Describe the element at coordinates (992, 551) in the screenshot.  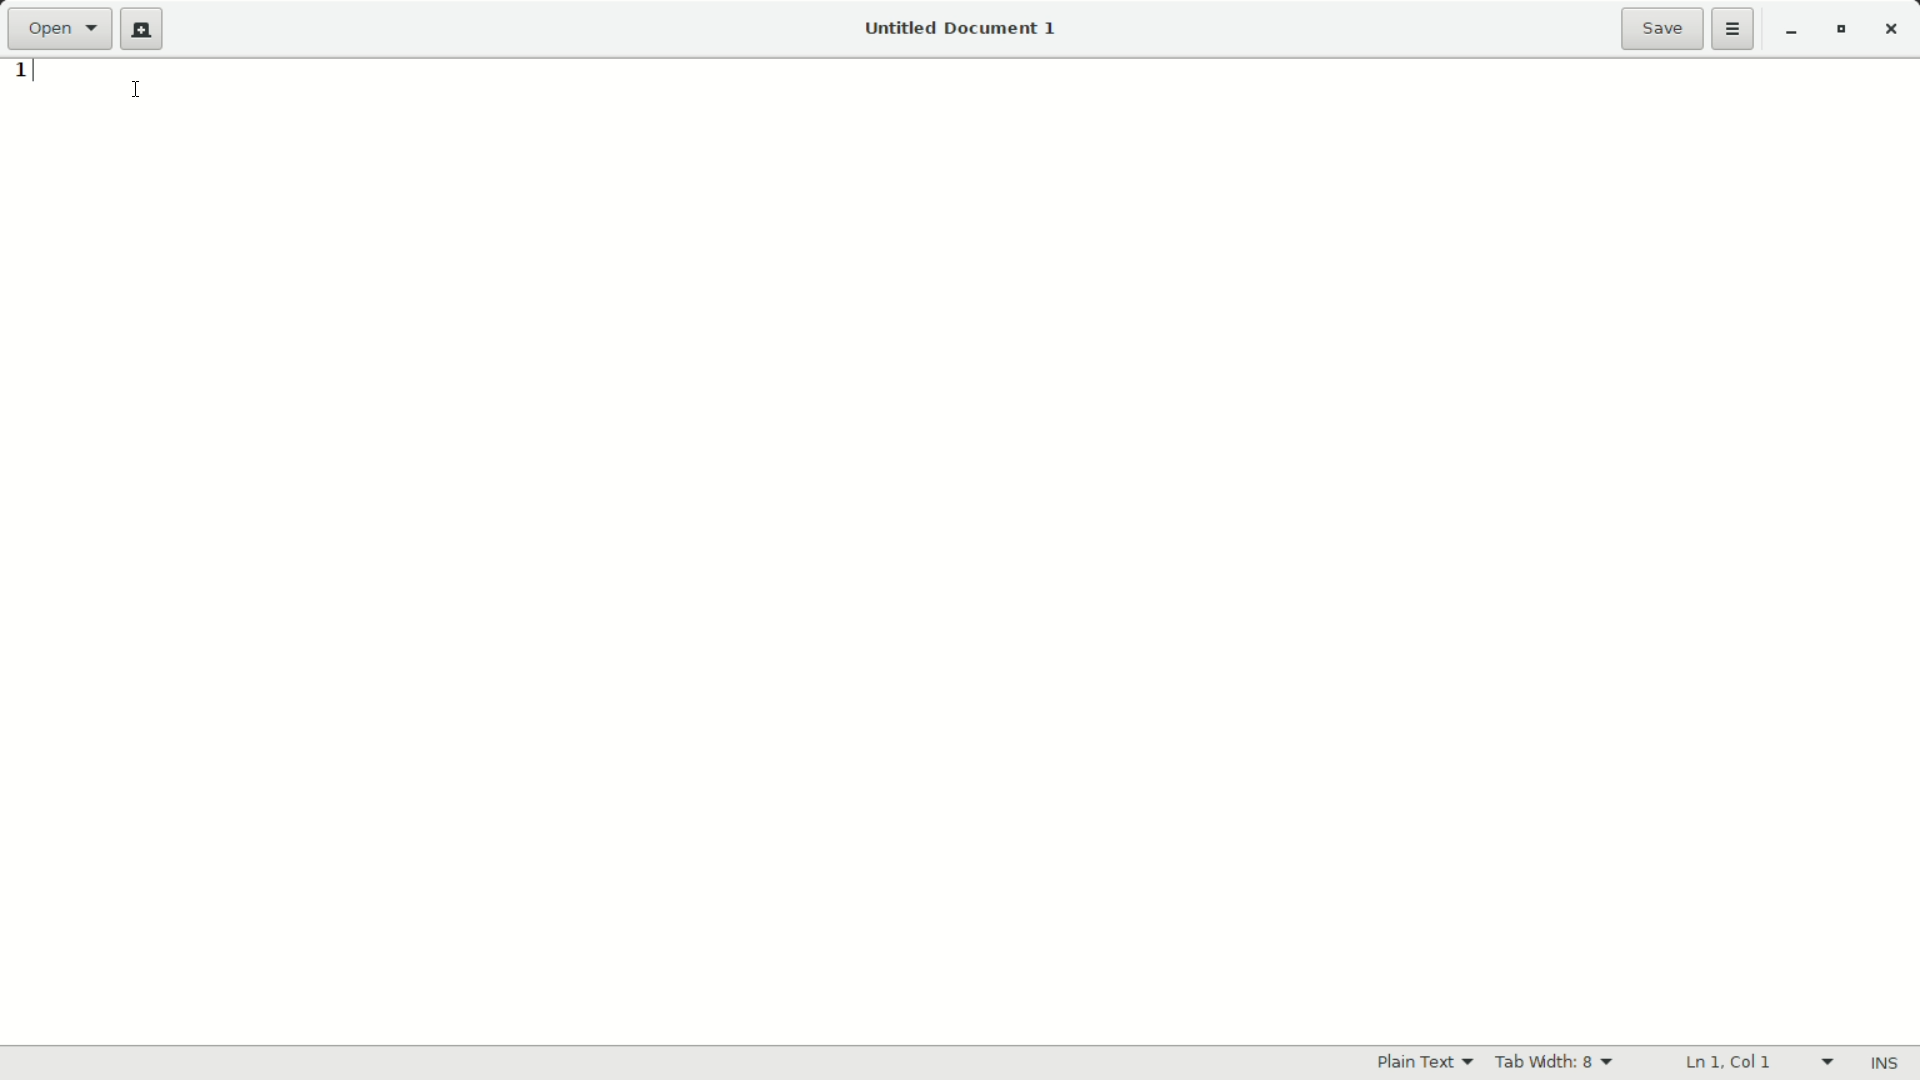
I see `Text Entry Pane` at that location.